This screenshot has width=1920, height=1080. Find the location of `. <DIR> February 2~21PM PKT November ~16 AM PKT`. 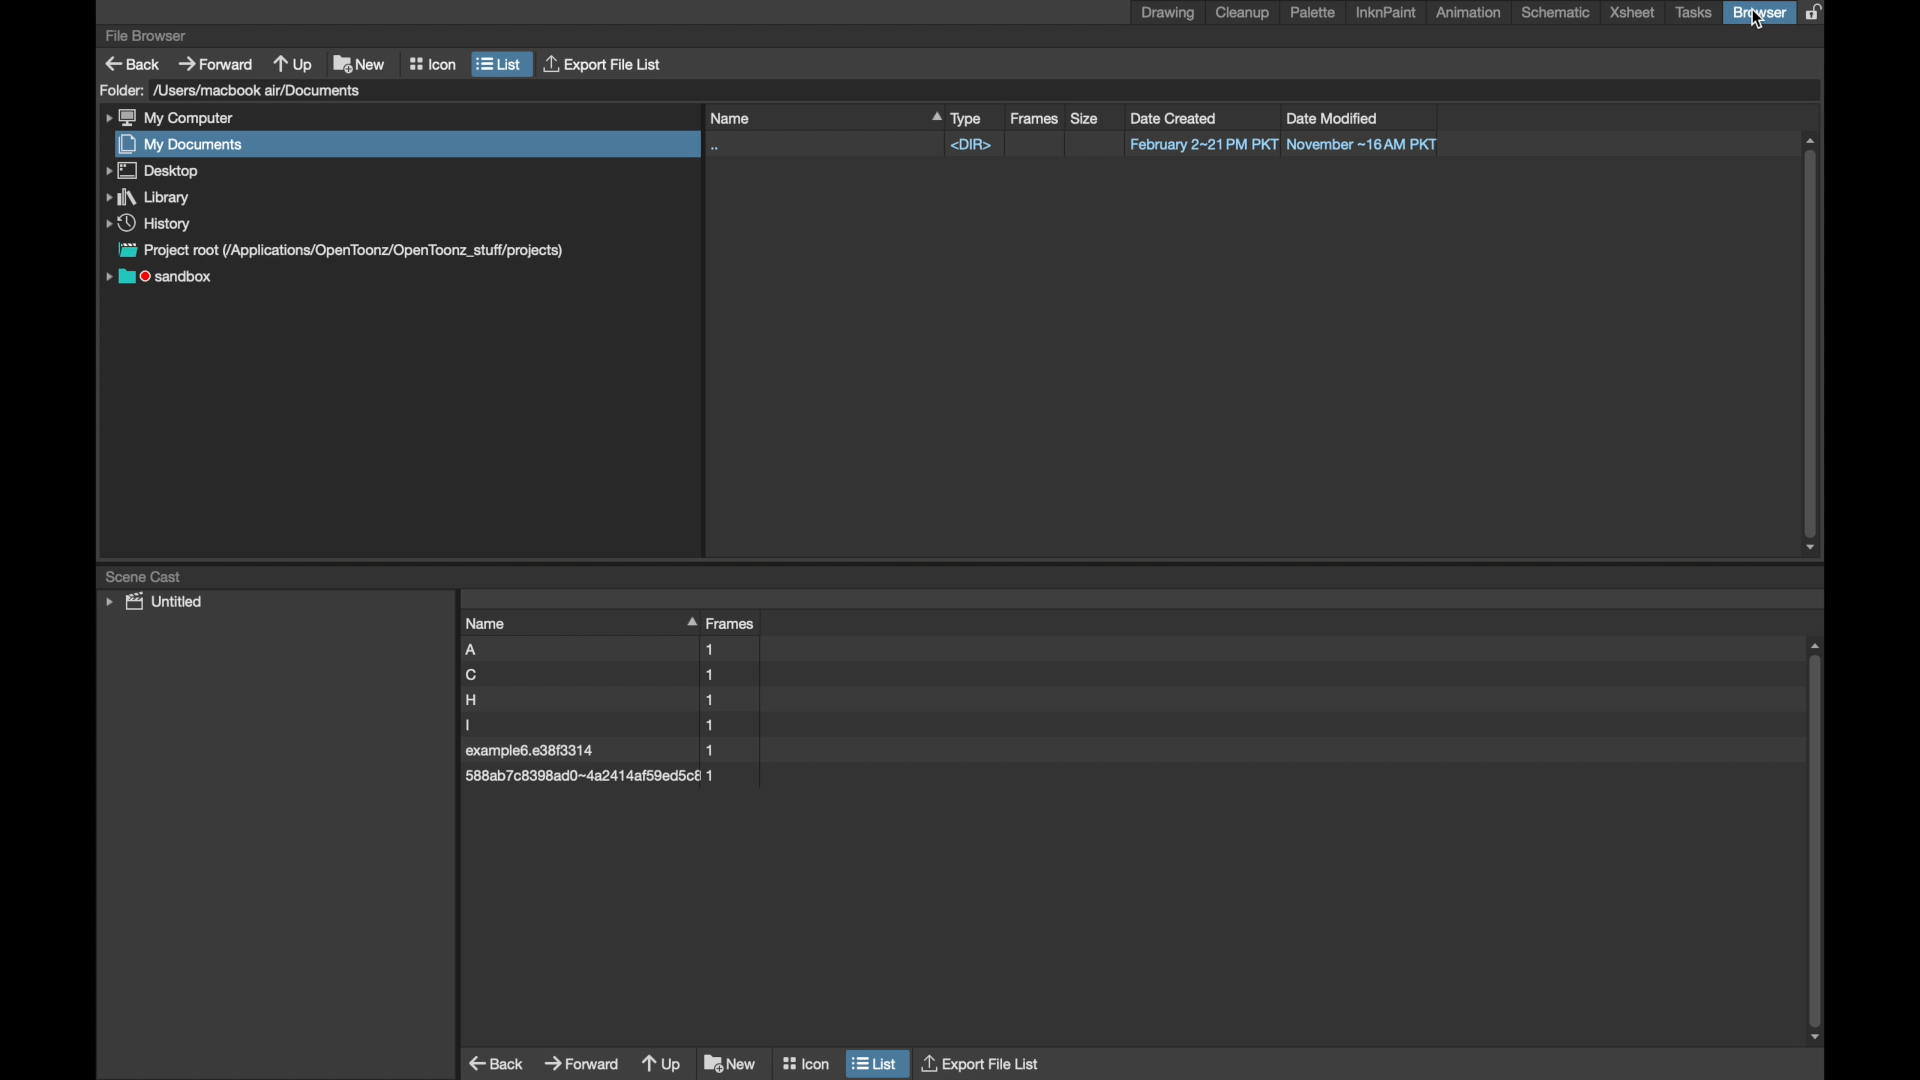

. <DIR> February 2~21PM PKT November ~16 AM PKT is located at coordinates (1086, 145).